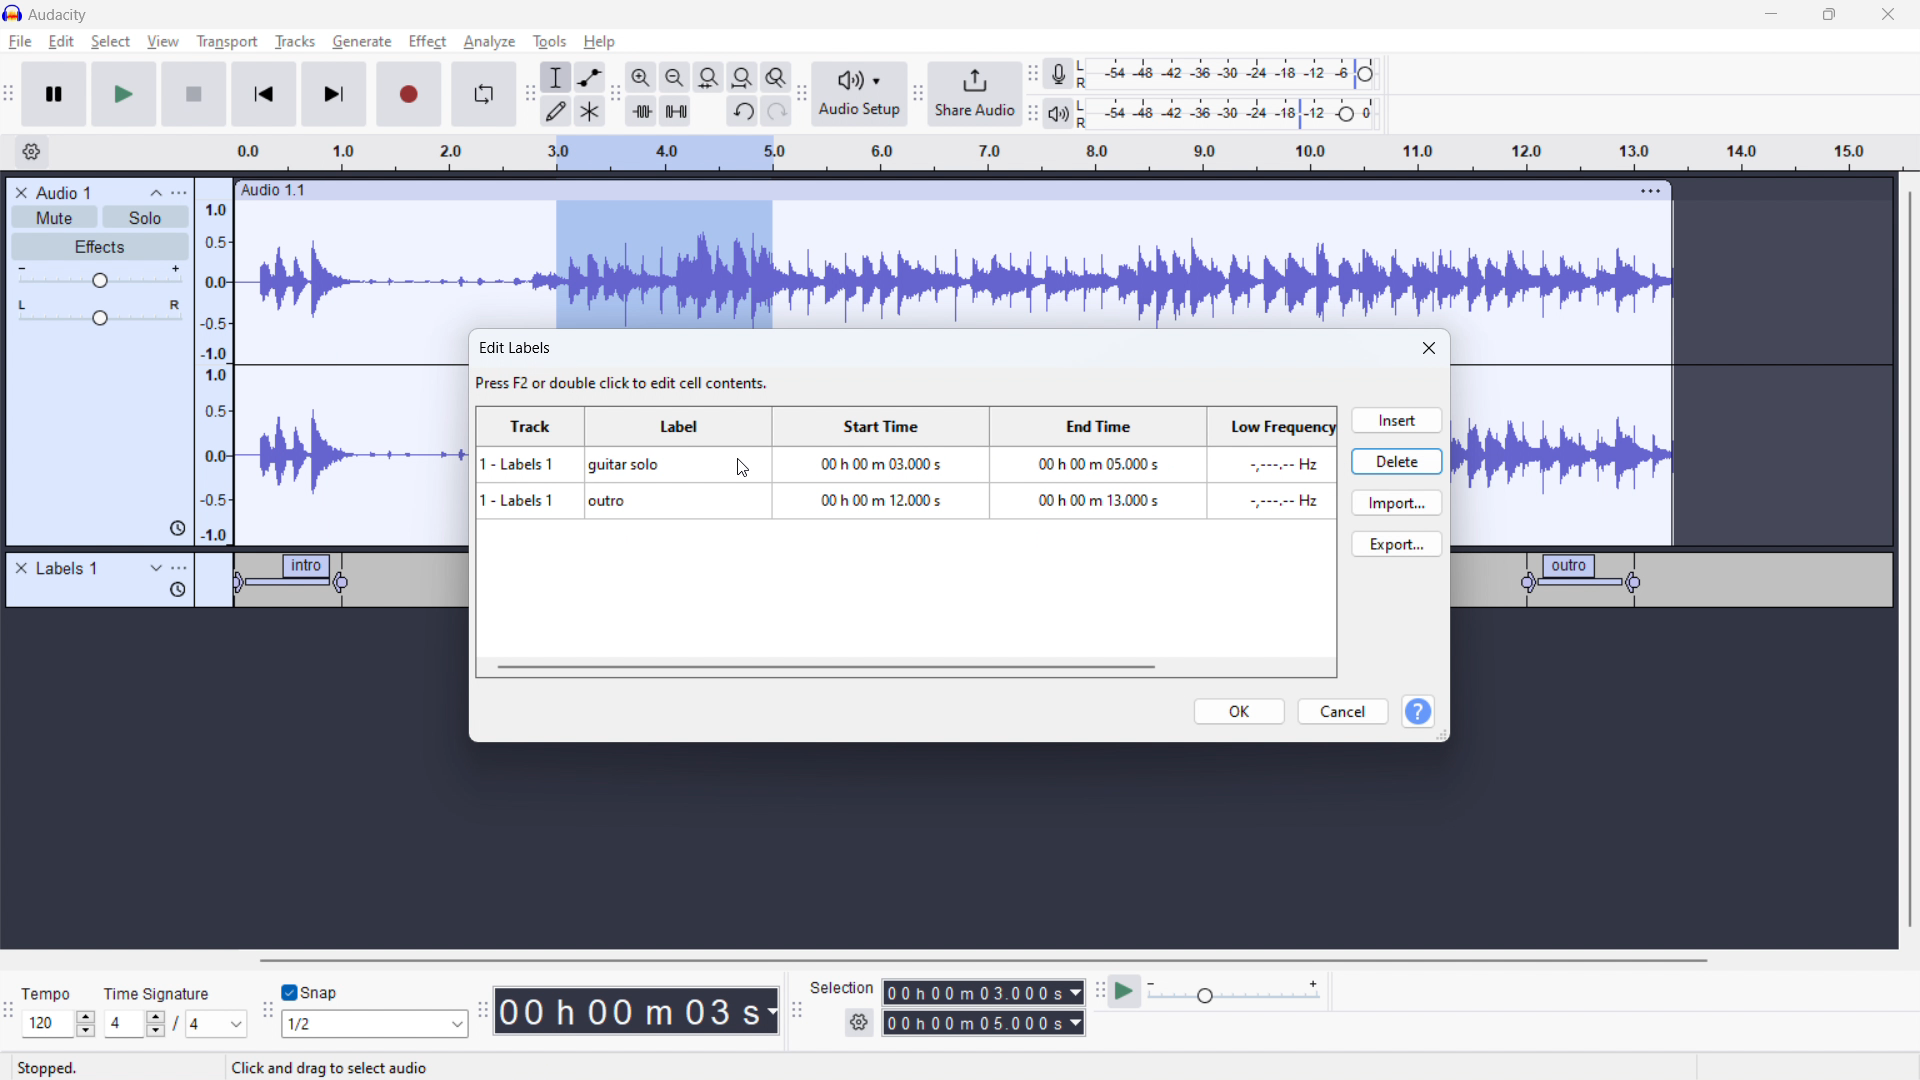  I want to click on stopped., so click(60, 1066).